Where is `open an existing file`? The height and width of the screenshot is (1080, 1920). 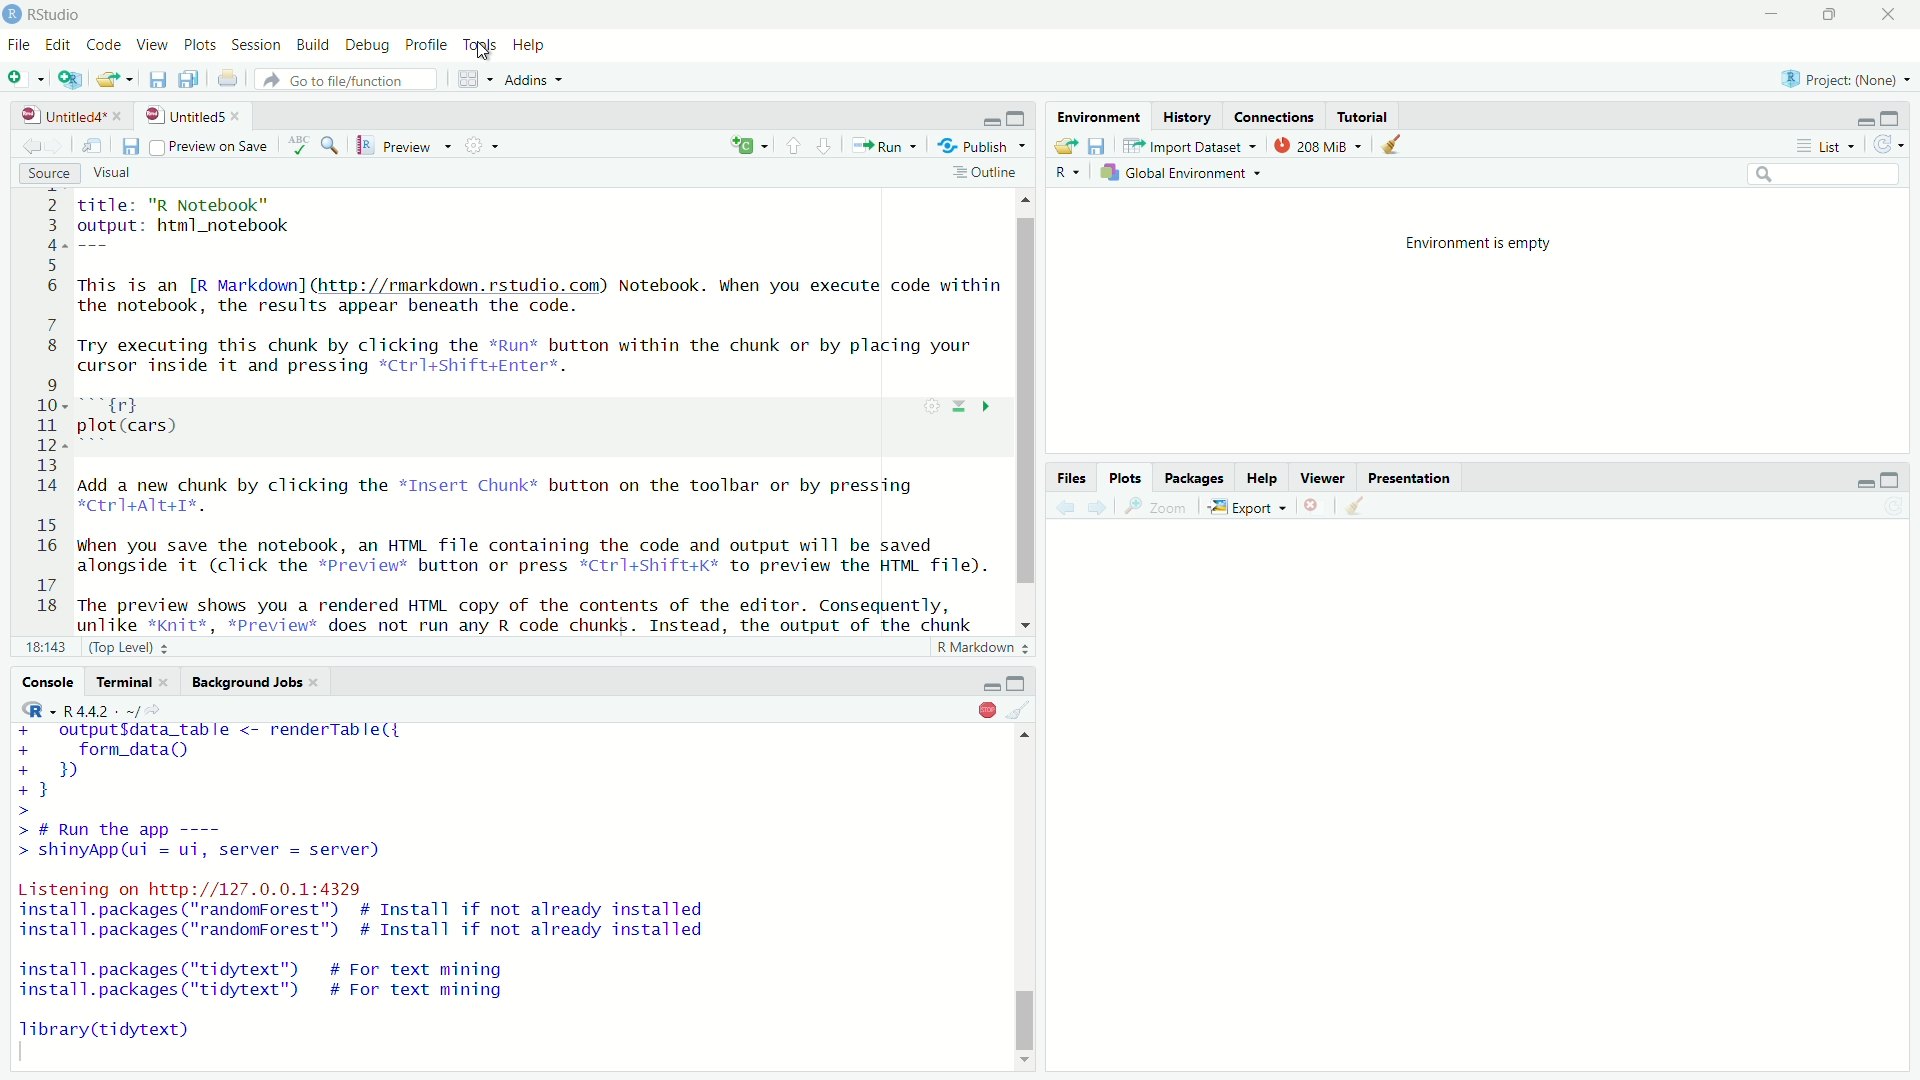
open an existing file is located at coordinates (116, 79).